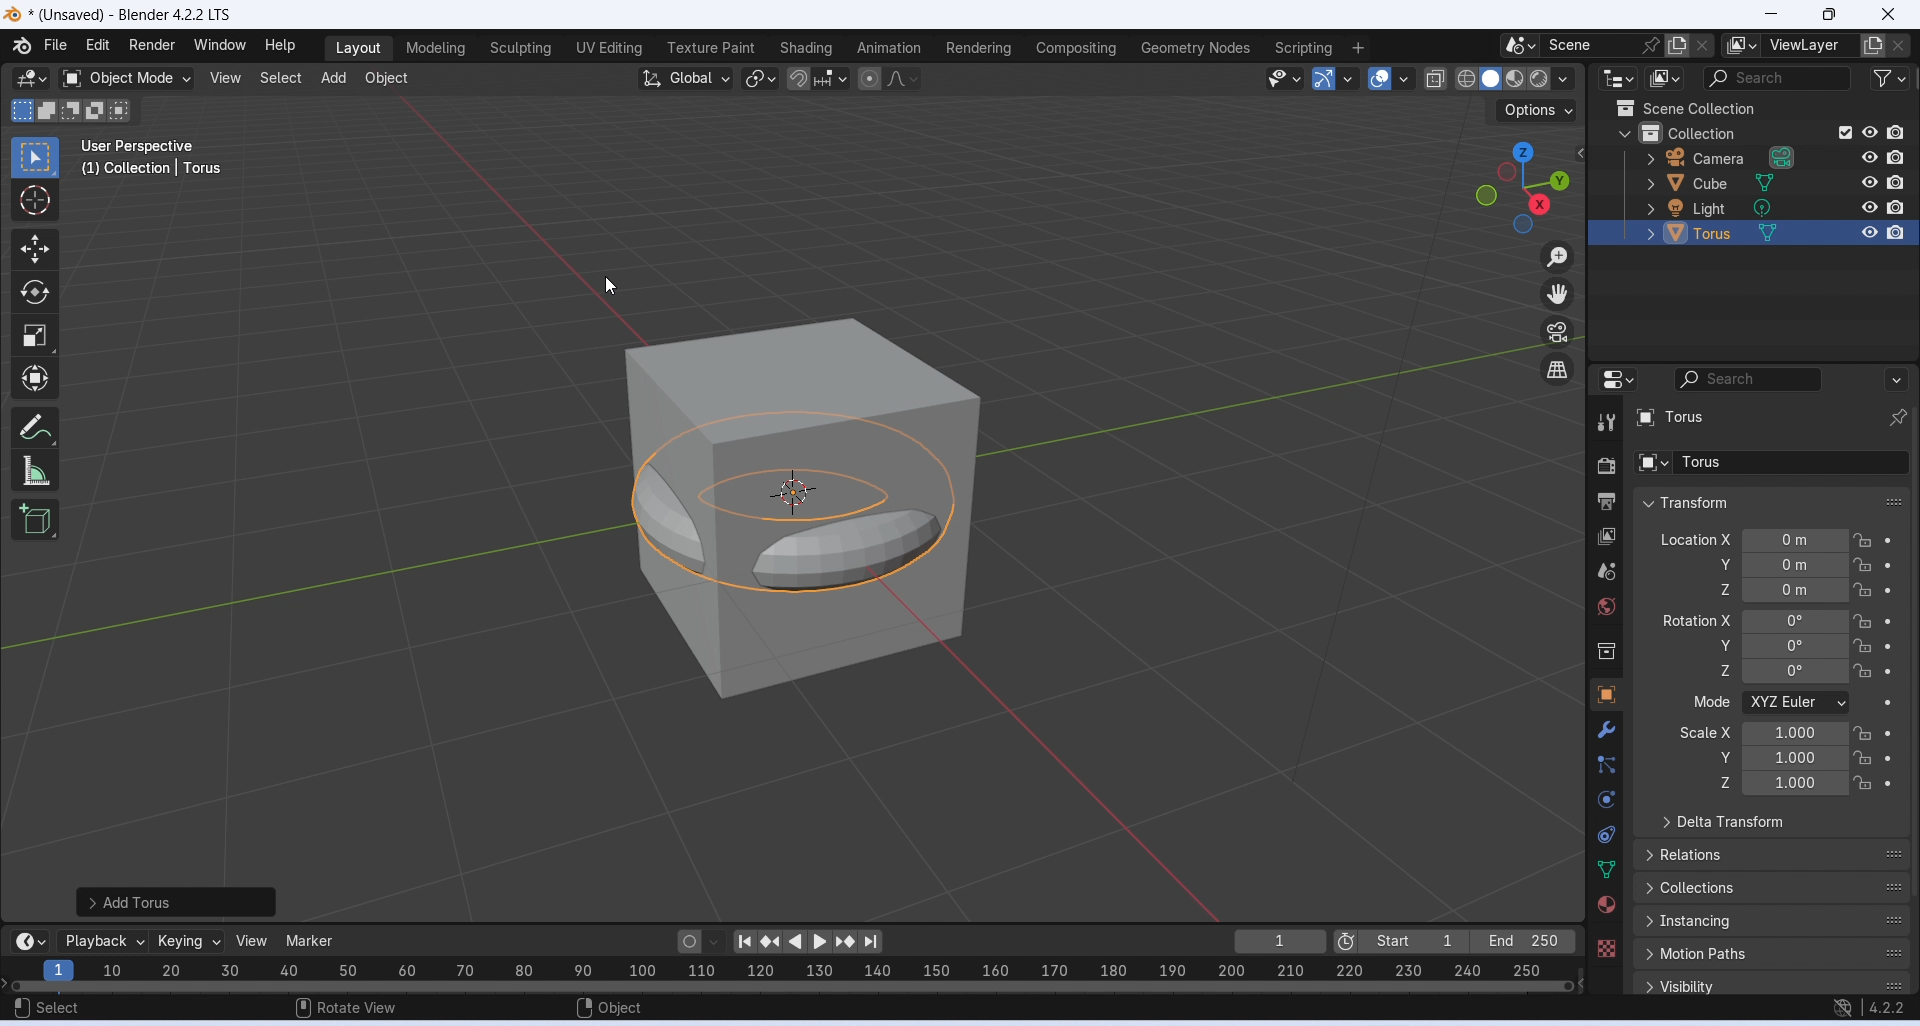 This screenshot has height=1026, width=1920. Describe the element at coordinates (1605, 798) in the screenshot. I see `Physics` at that location.